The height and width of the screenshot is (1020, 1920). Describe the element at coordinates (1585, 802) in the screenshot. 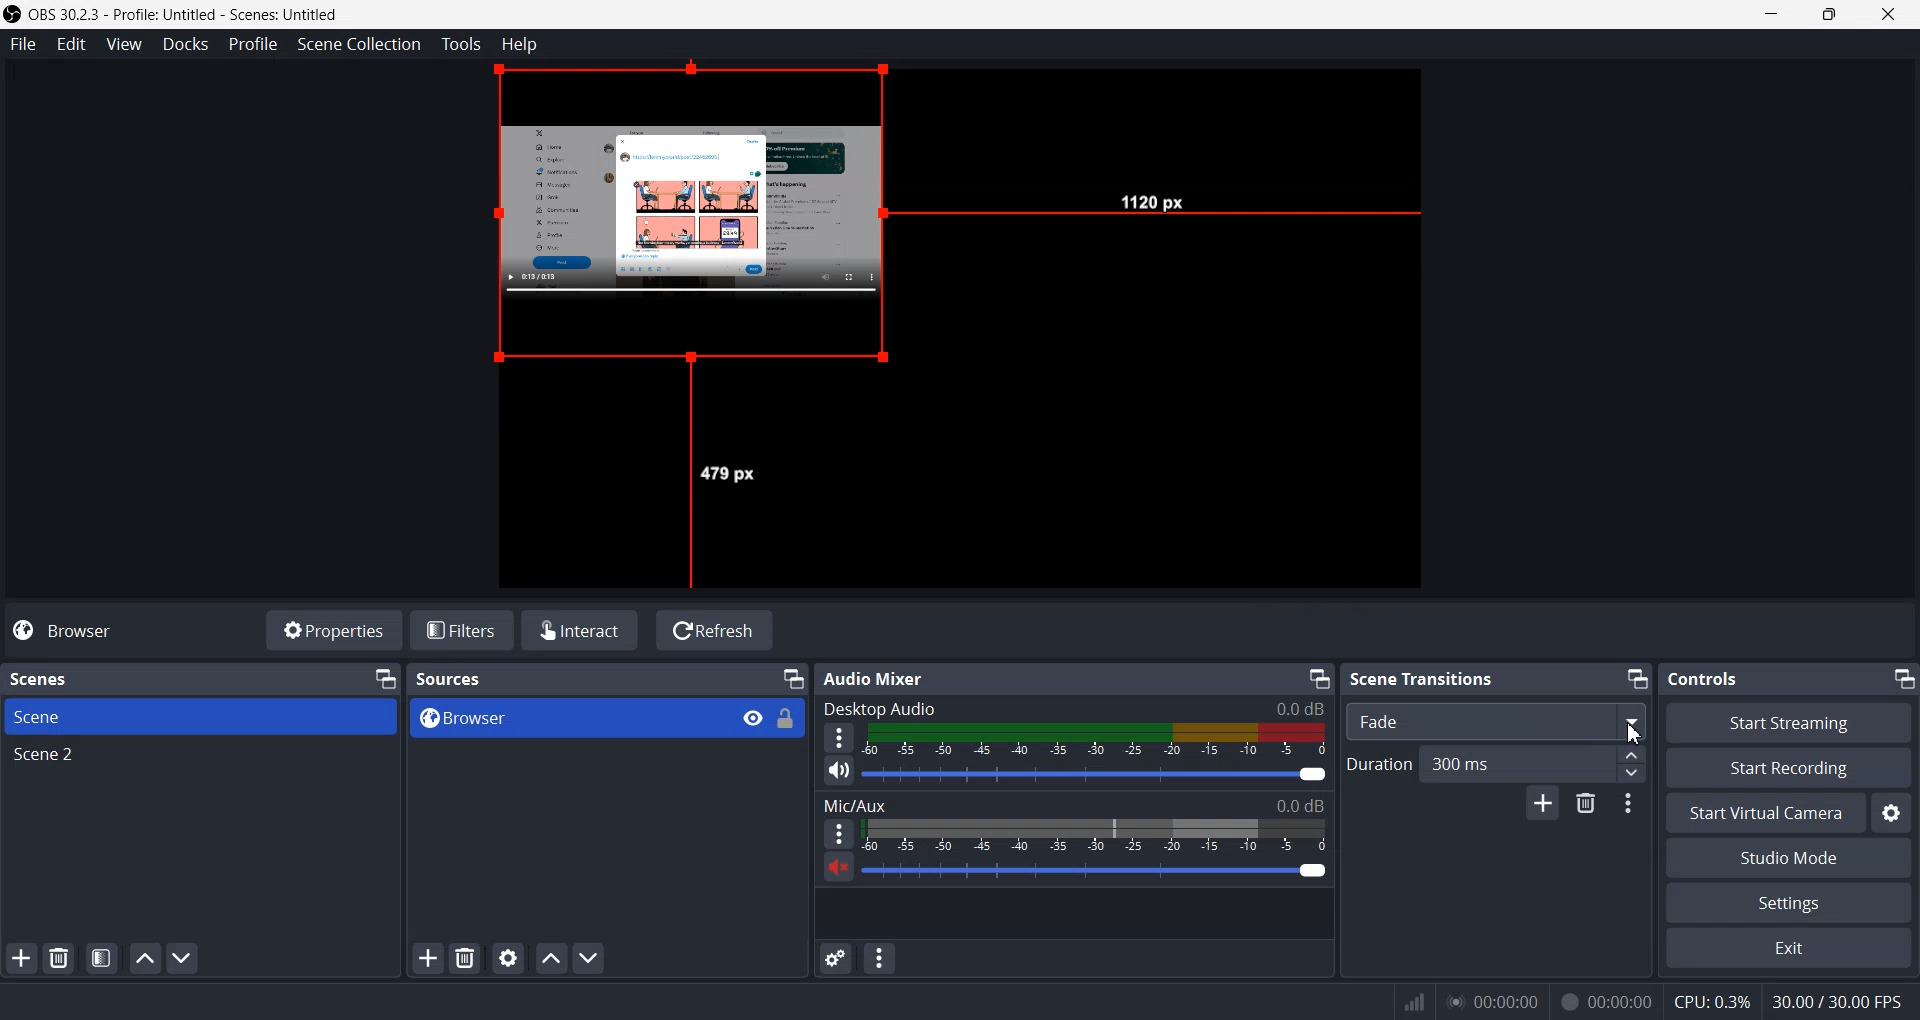

I see `Remove configurable transition` at that location.